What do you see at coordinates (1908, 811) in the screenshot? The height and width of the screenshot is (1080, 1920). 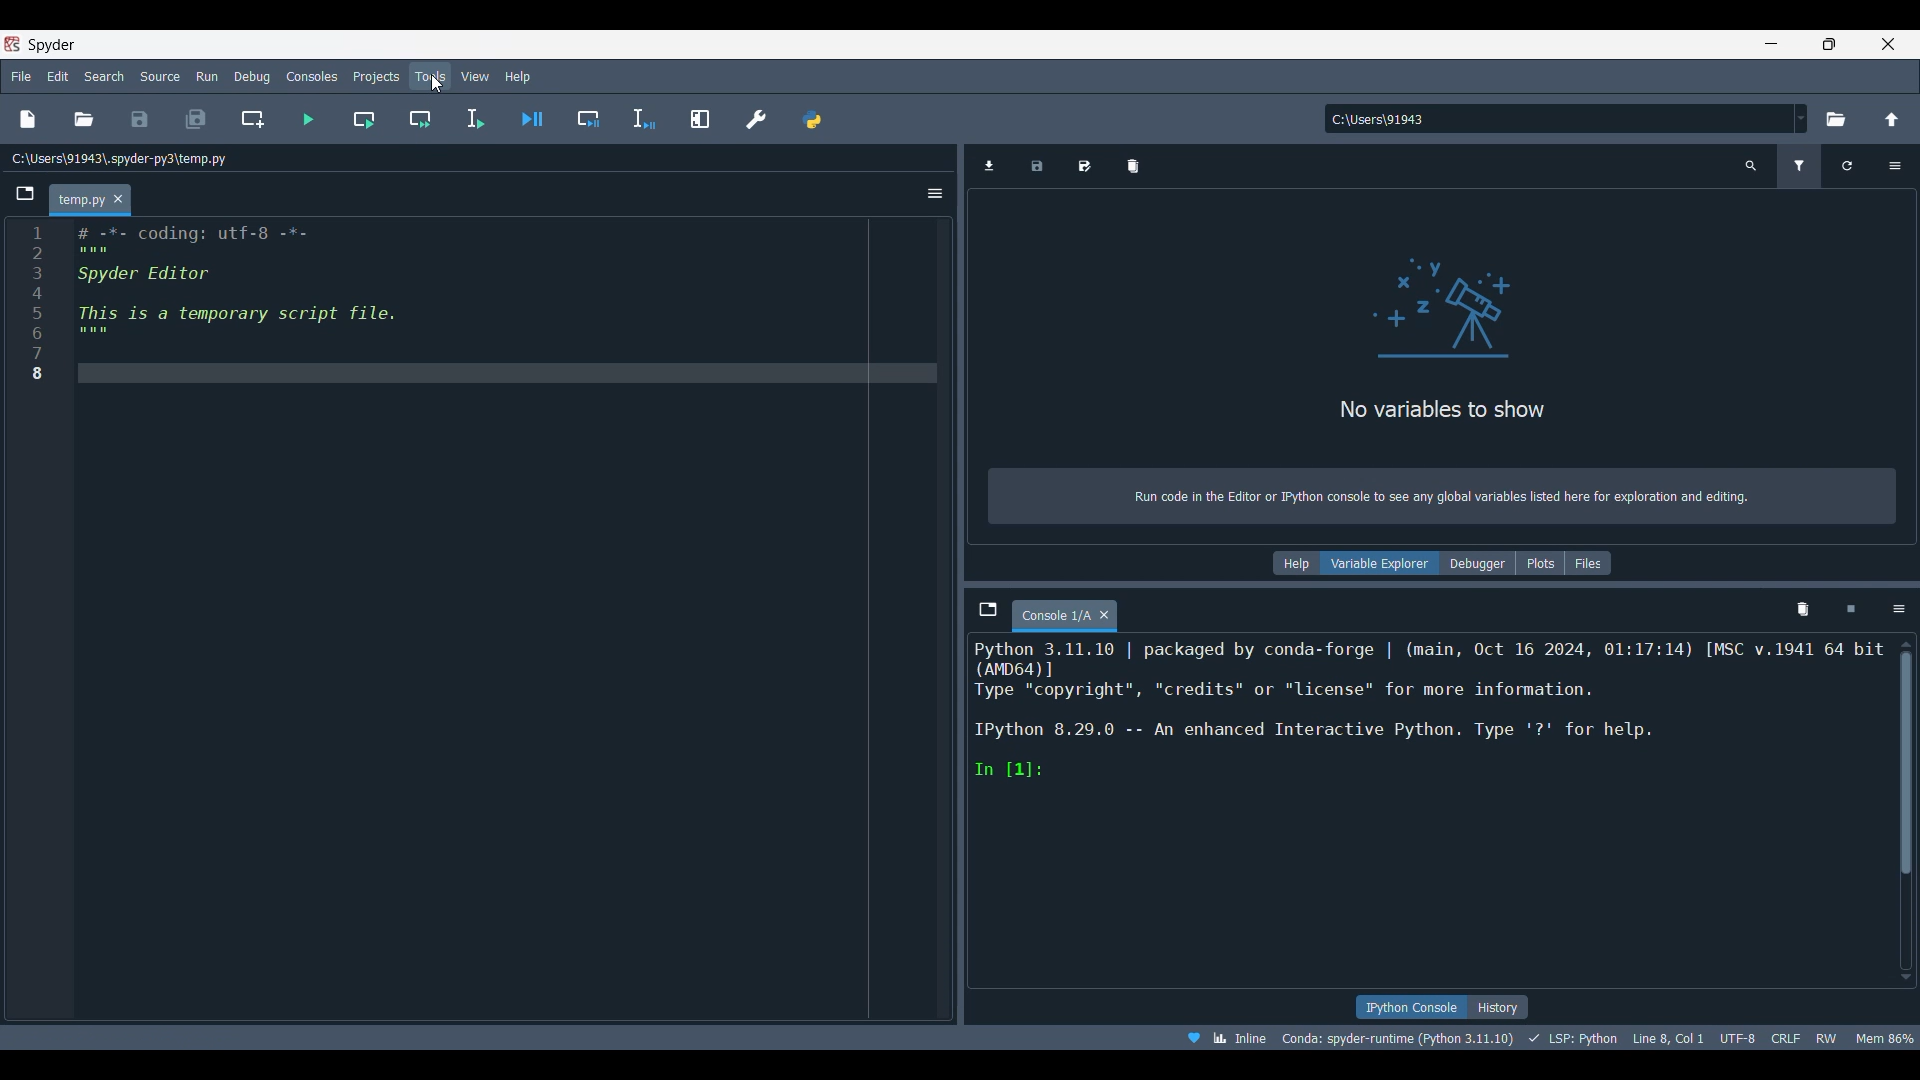 I see `Vertical slide bar` at bounding box center [1908, 811].